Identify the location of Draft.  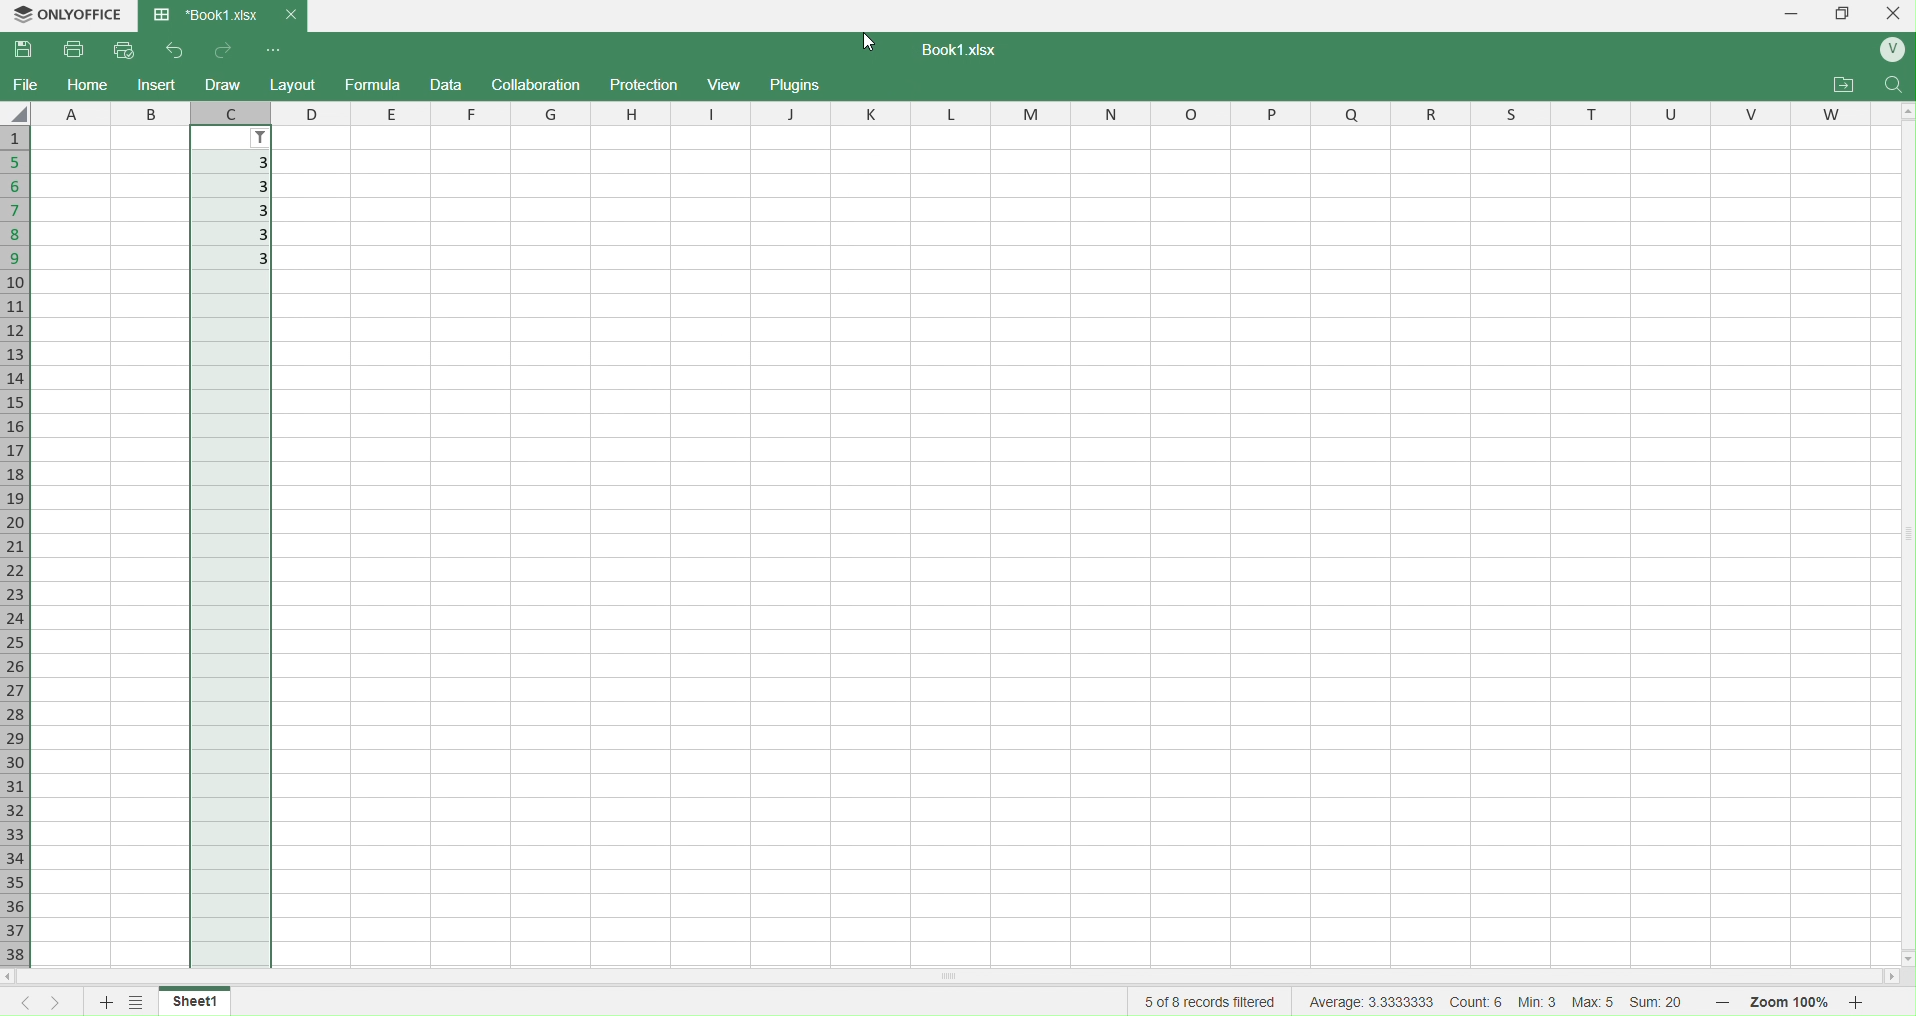
(445, 85).